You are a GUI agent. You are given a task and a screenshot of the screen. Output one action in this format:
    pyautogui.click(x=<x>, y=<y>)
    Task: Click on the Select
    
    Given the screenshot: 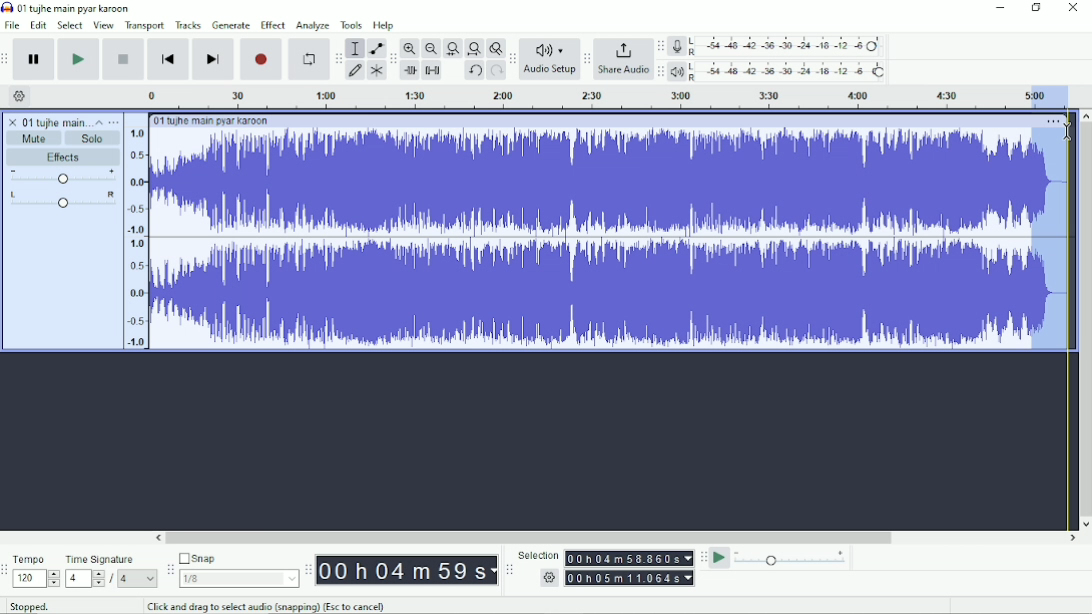 What is the action you would take?
    pyautogui.click(x=71, y=26)
    